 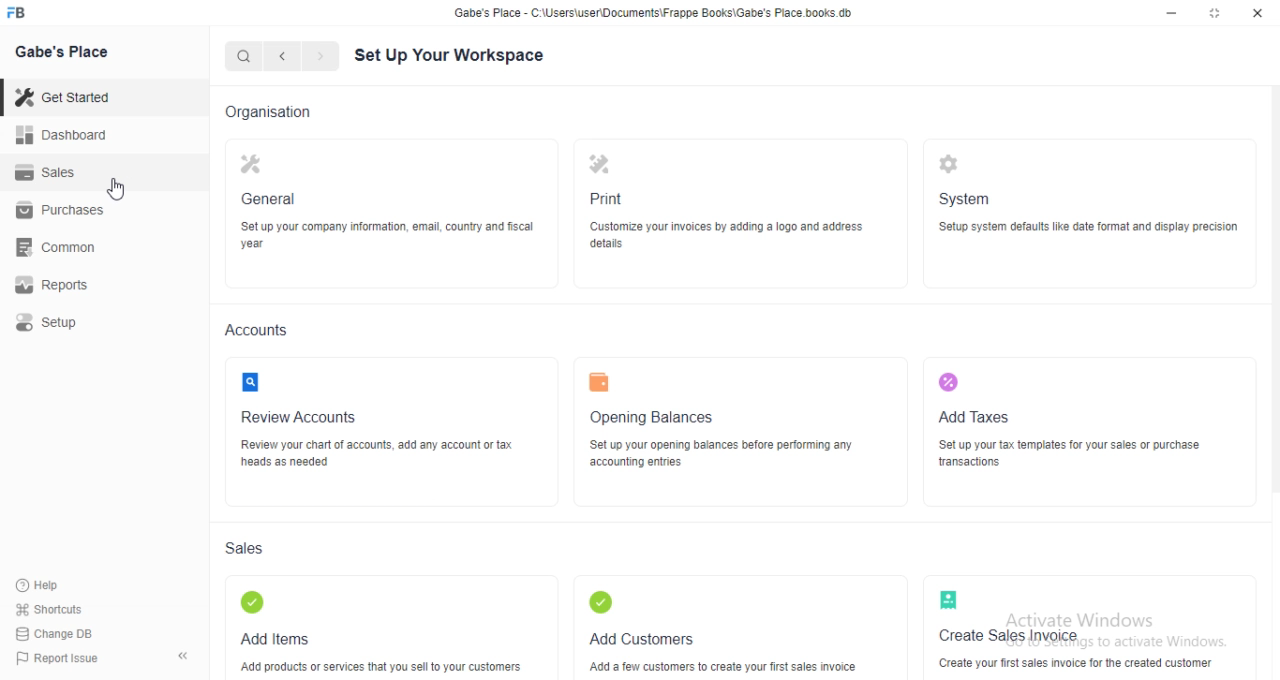 What do you see at coordinates (65, 52) in the screenshot?
I see `Gabe's Place` at bounding box center [65, 52].